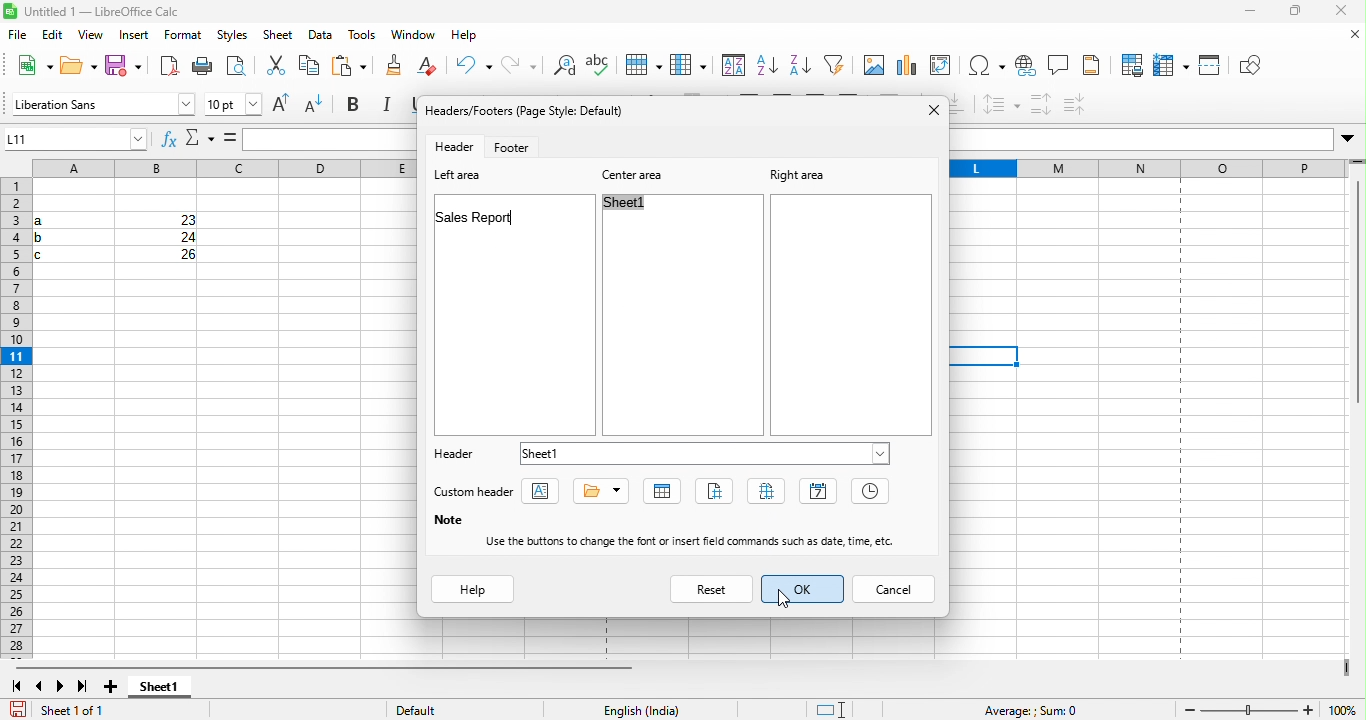  What do you see at coordinates (235, 103) in the screenshot?
I see `font size` at bounding box center [235, 103].